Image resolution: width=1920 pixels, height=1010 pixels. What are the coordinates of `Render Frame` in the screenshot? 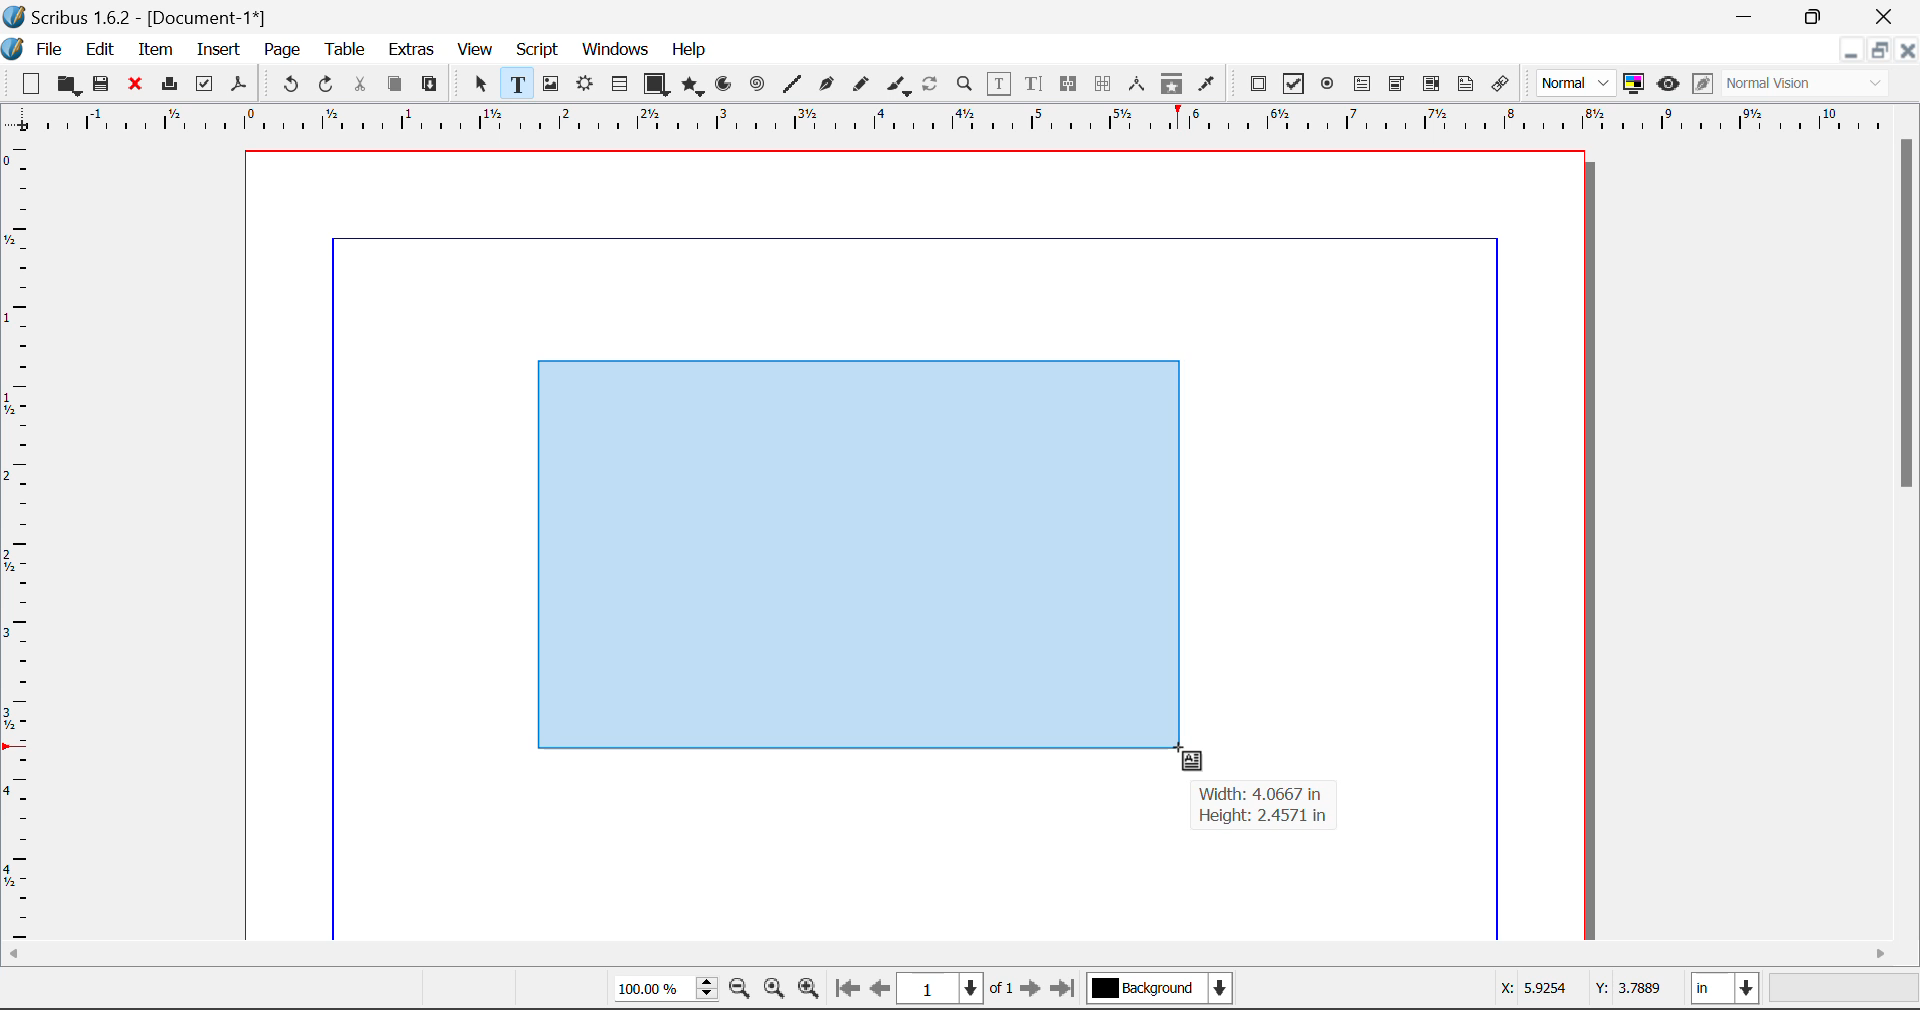 It's located at (584, 85).